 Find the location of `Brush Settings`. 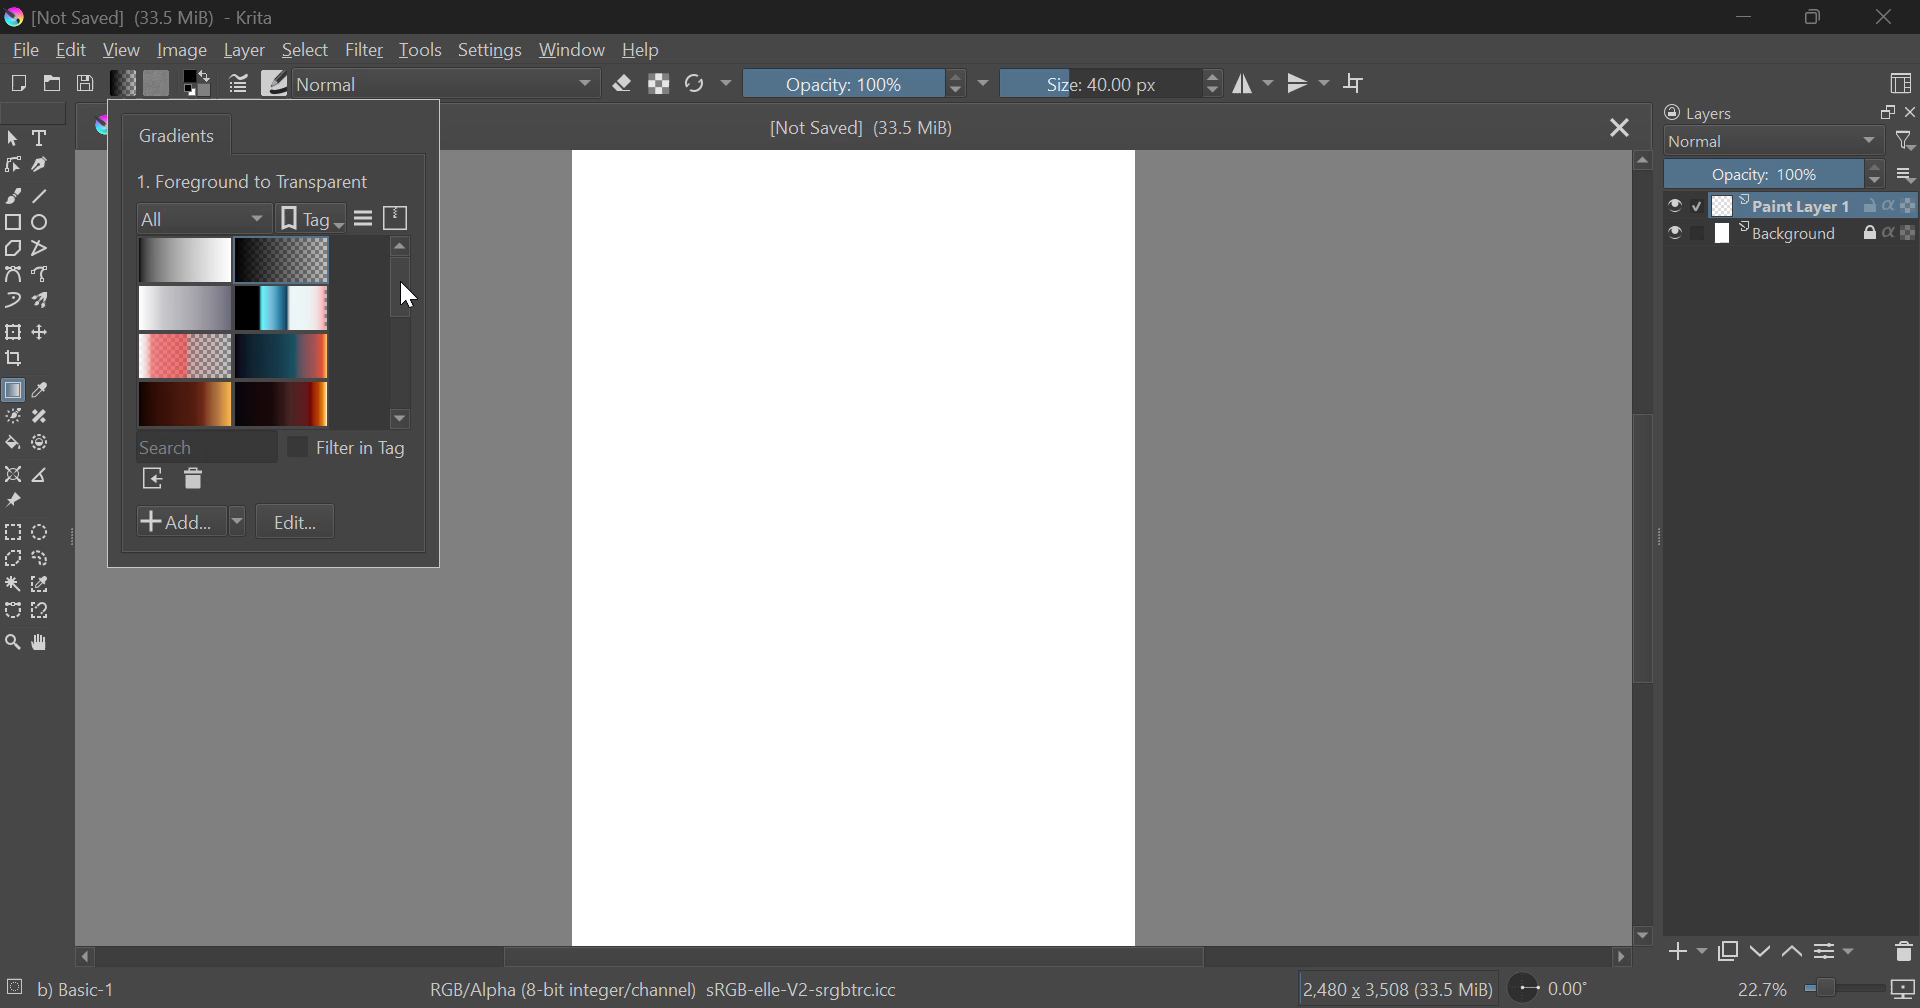

Brush Settings is located at coordinates (238, 82).